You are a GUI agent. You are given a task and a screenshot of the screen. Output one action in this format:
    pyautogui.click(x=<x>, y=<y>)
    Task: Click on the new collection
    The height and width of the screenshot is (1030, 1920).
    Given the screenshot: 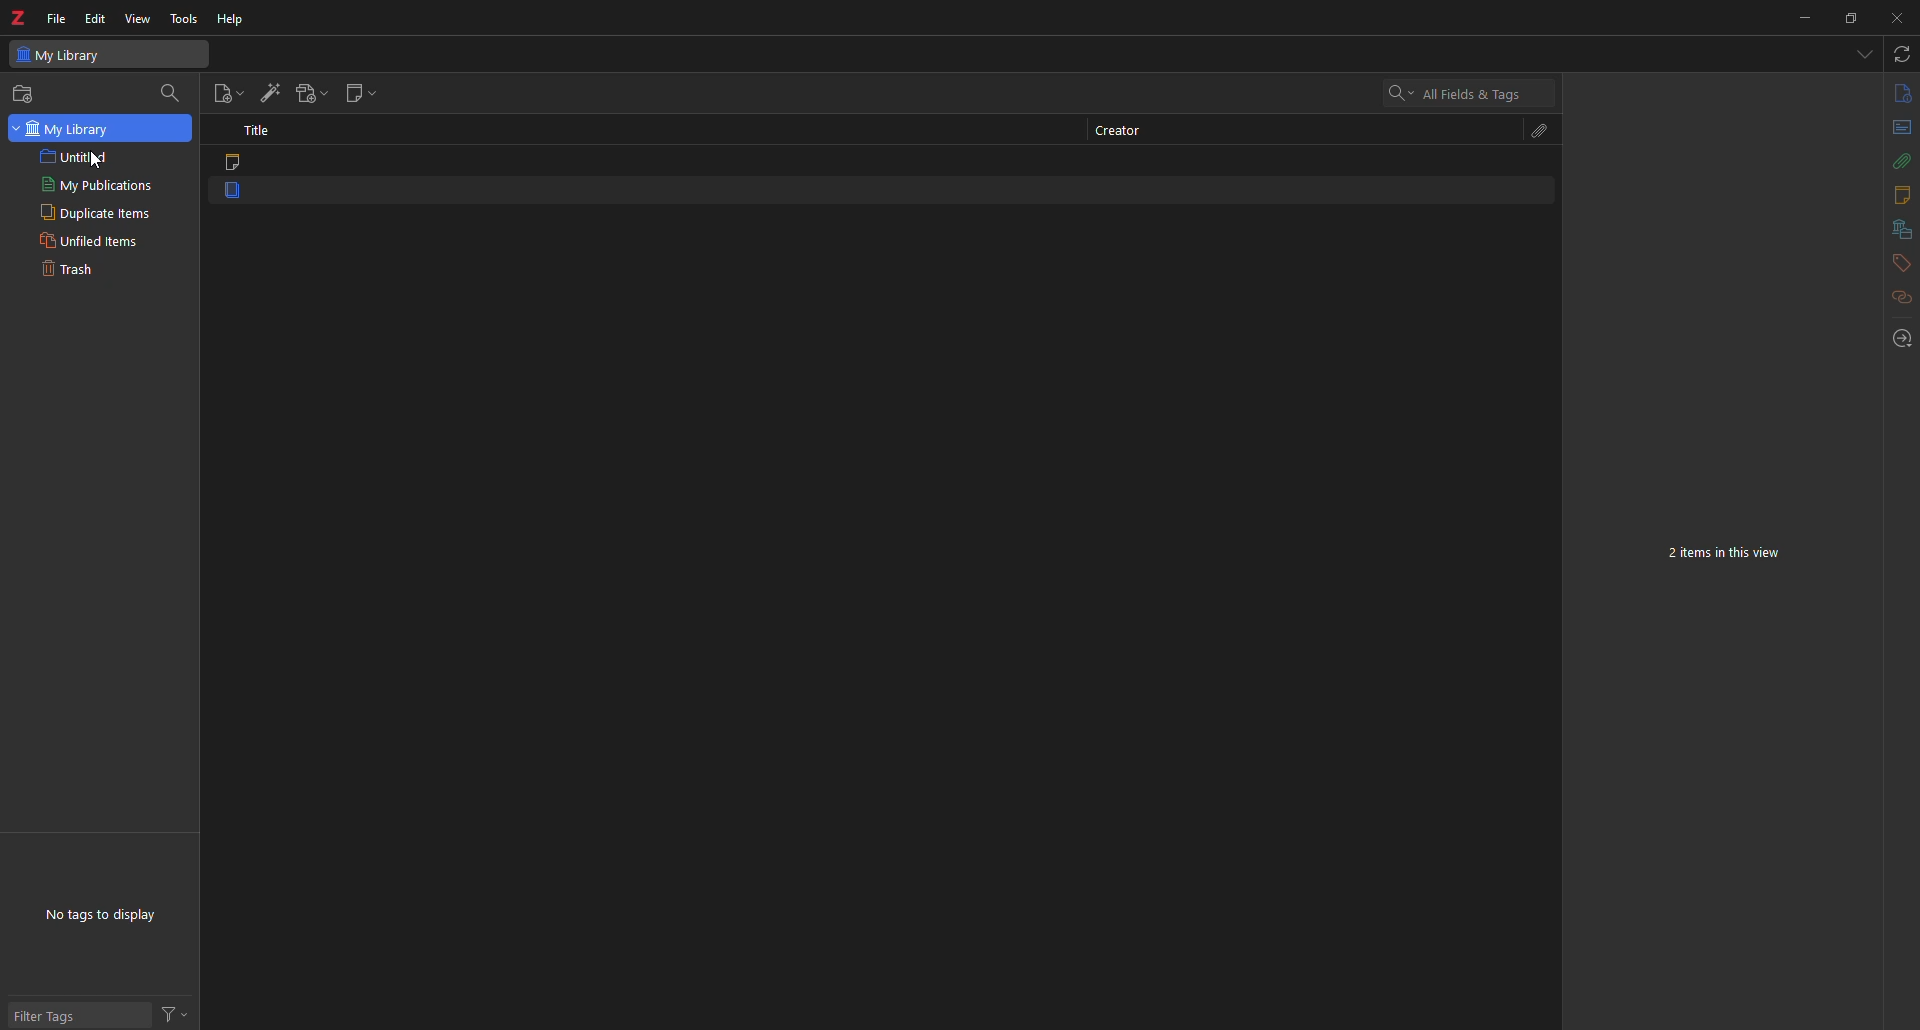 What is the action you would take?
    pyautogui.click(x=22, y=93)
    